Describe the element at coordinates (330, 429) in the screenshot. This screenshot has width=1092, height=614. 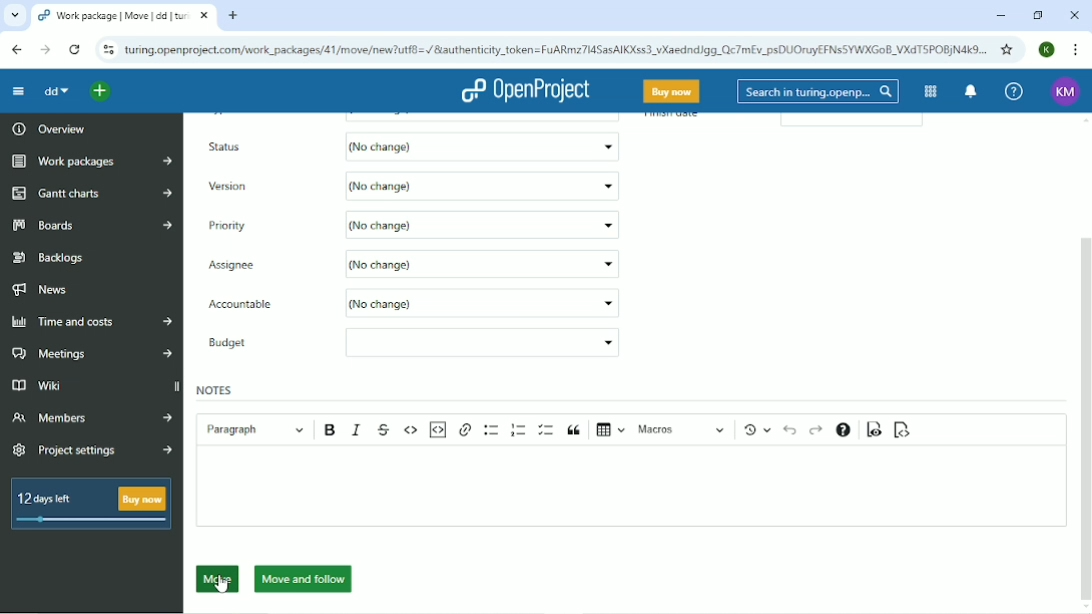
I see `Bold` at that location.